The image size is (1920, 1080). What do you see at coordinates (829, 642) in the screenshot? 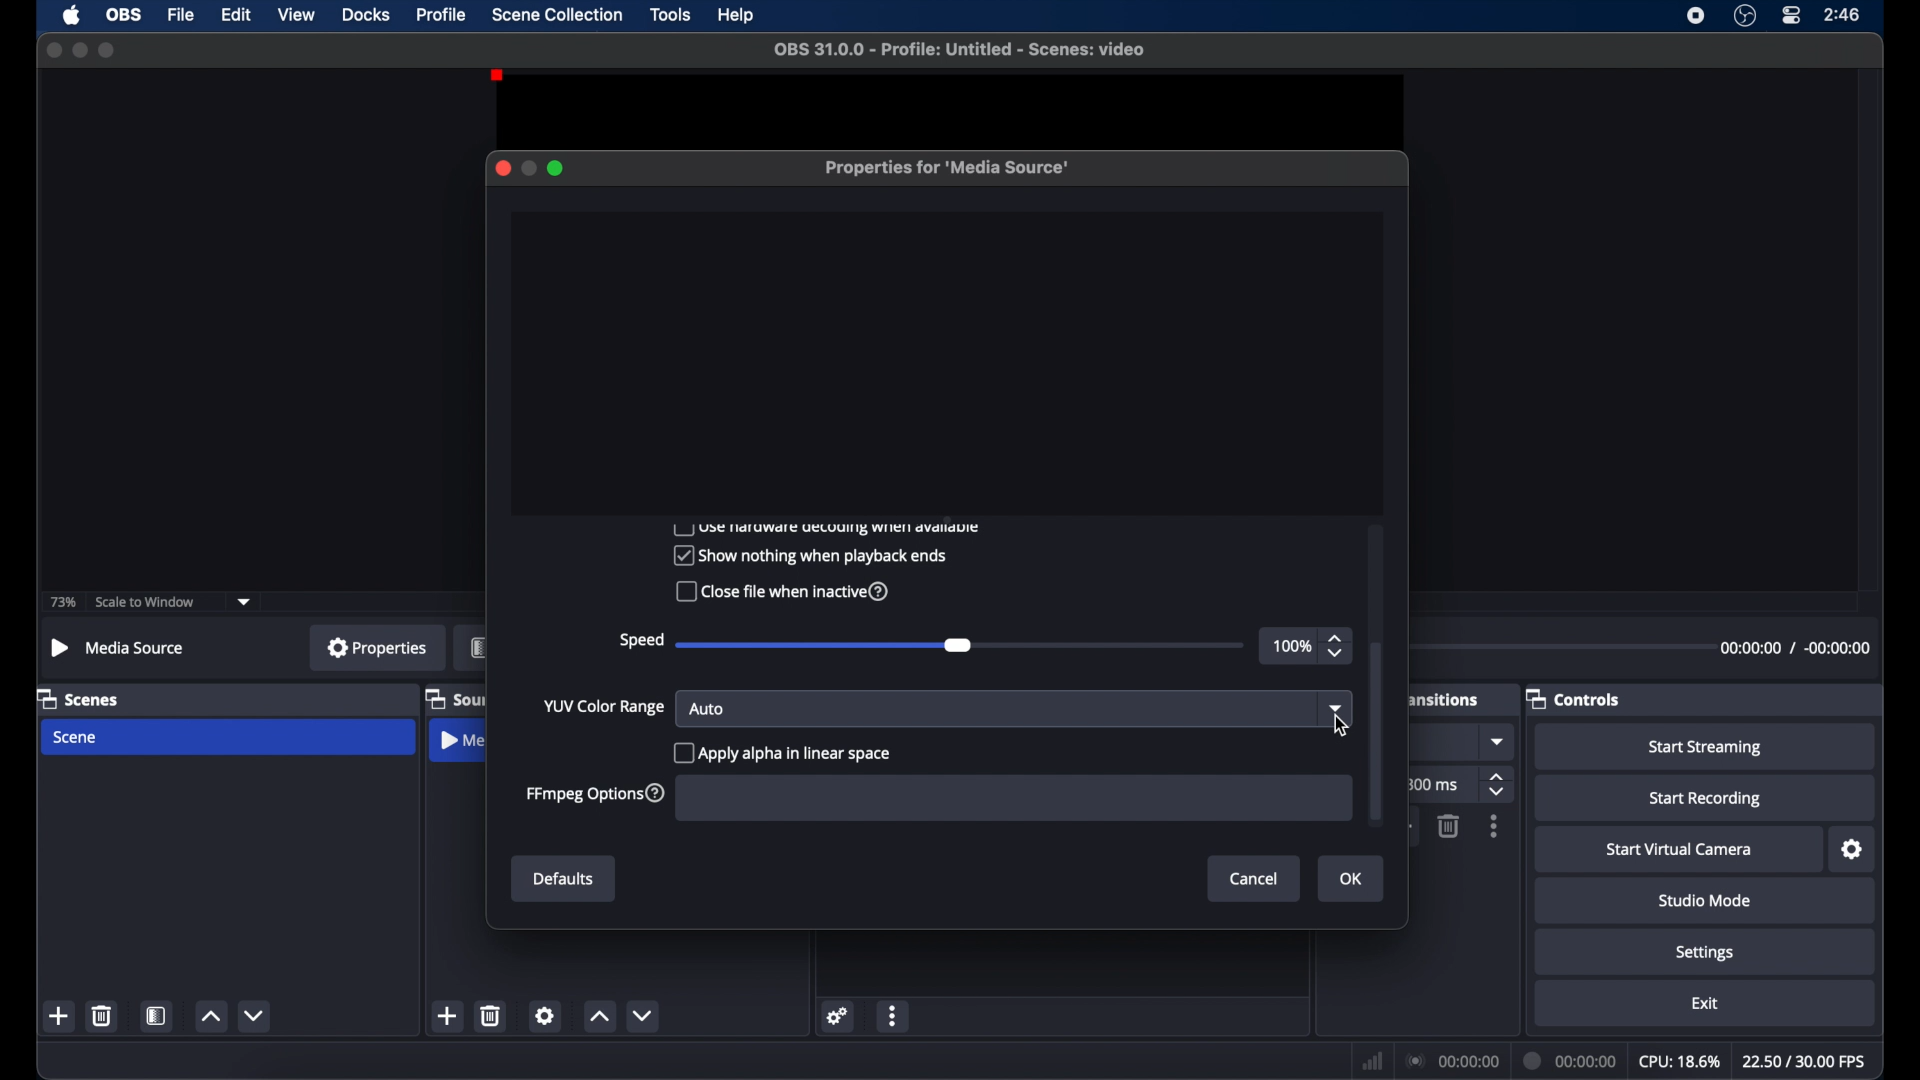
I see `slider` at bounding box center [829, 642].